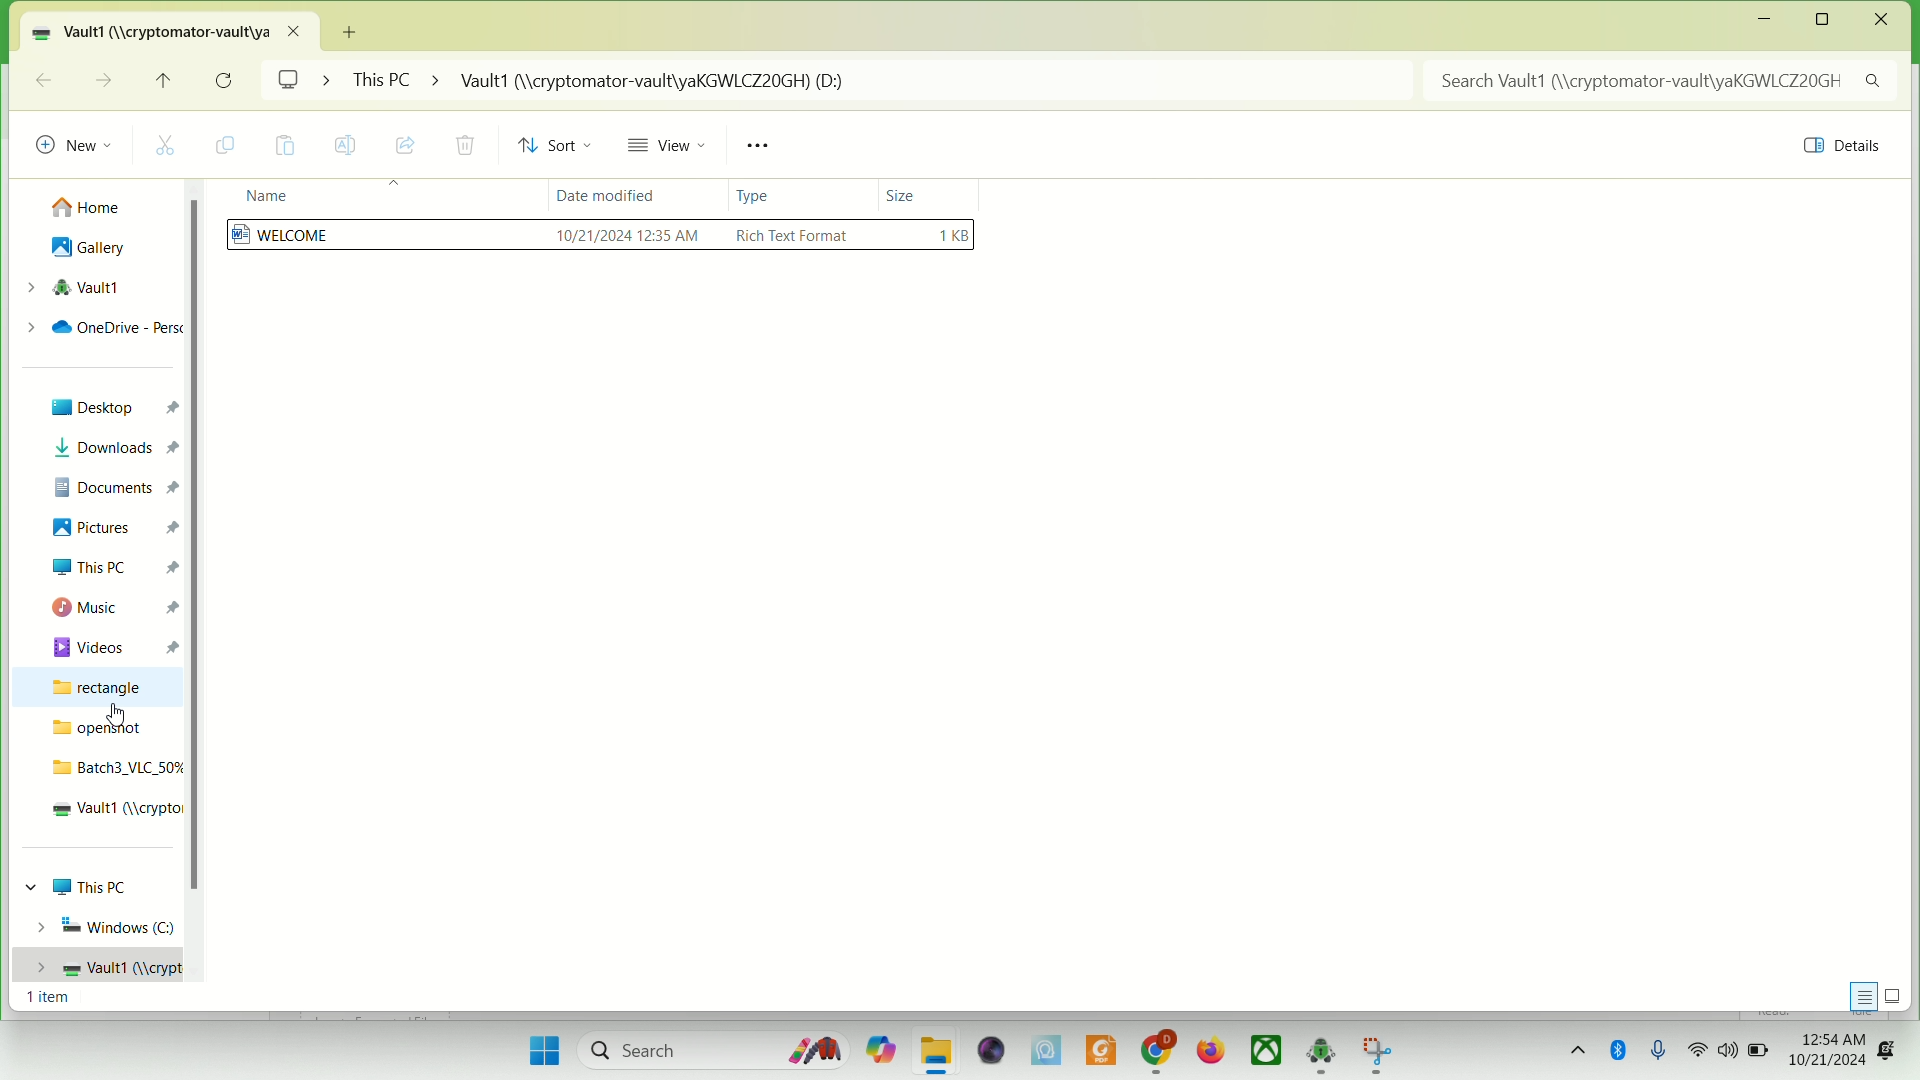 The width and height of the screenshot is (1920, 1080). I want to click on gallery, so click(89, 249).